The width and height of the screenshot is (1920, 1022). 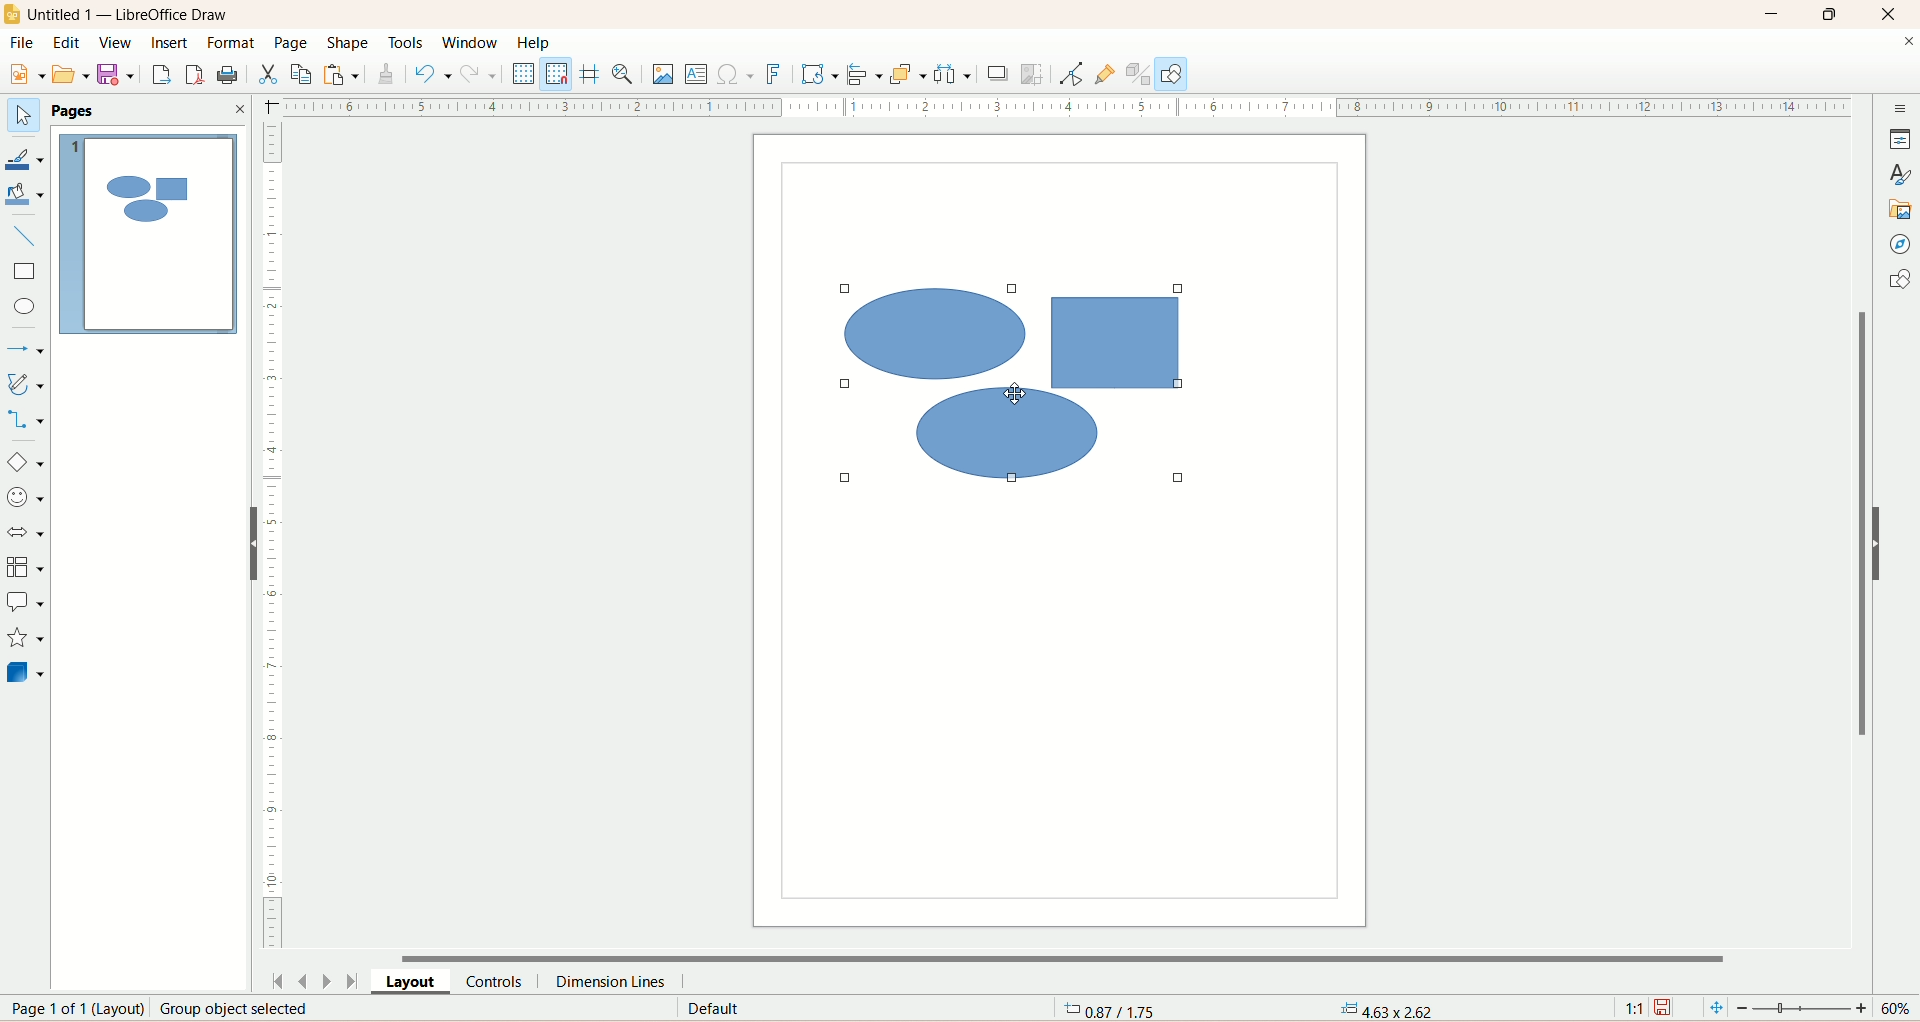 I want to click on shapes, so click(x=1899, y=280).